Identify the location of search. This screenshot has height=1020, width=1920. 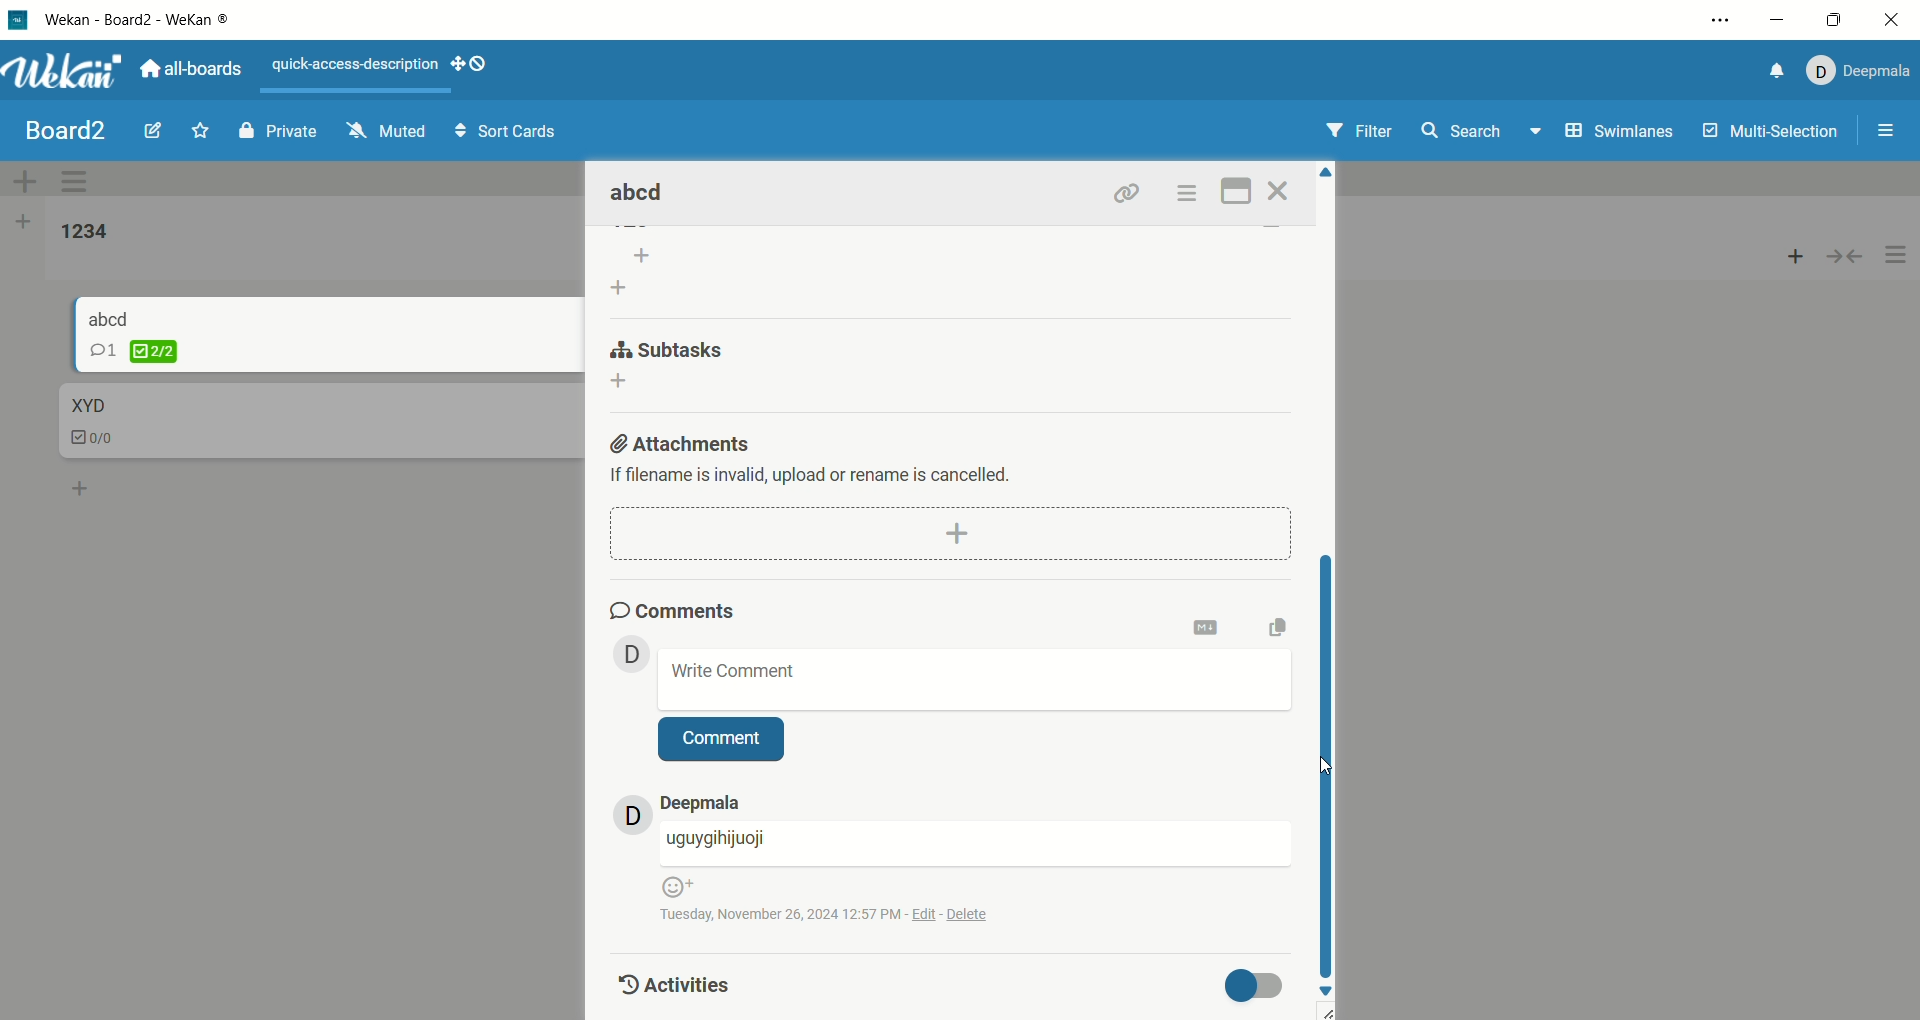
(1483, 133).